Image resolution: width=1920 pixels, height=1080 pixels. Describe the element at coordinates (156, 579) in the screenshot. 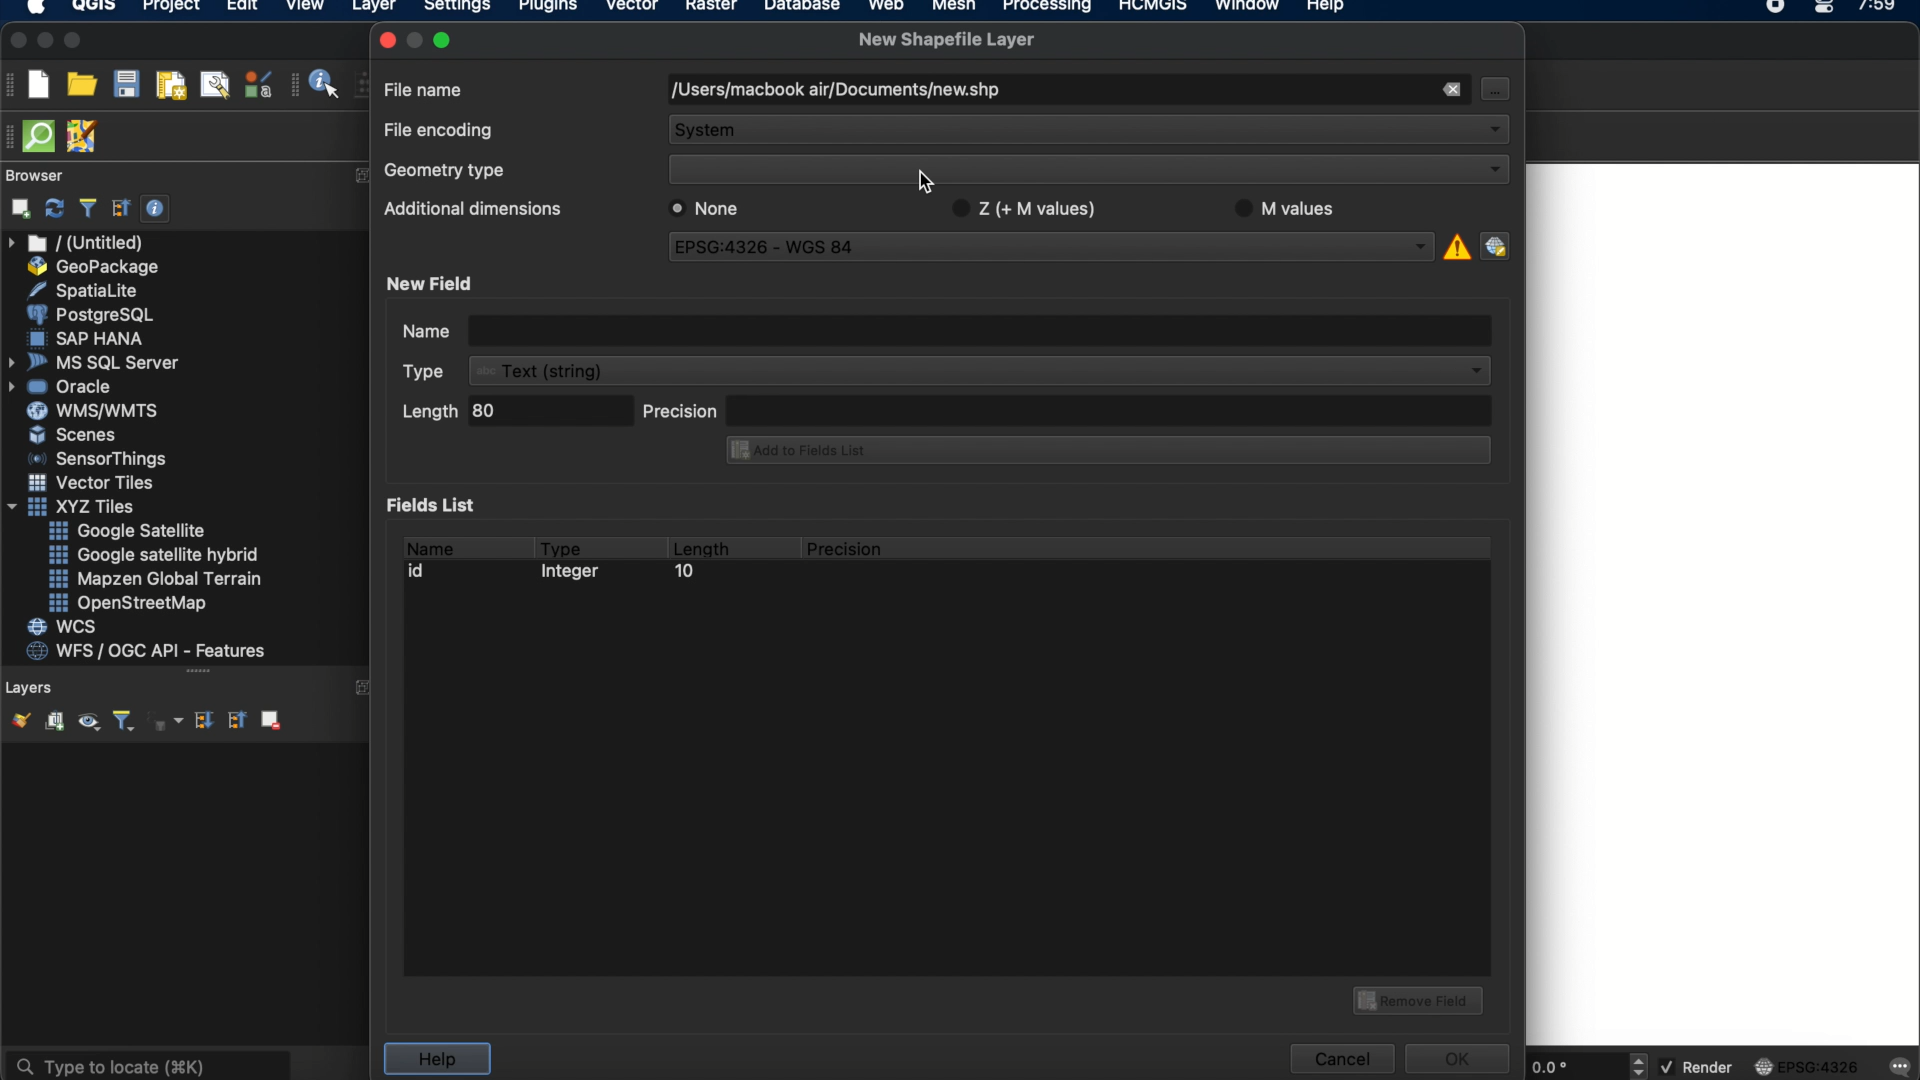

I see `mapzen global terrain` at that location.